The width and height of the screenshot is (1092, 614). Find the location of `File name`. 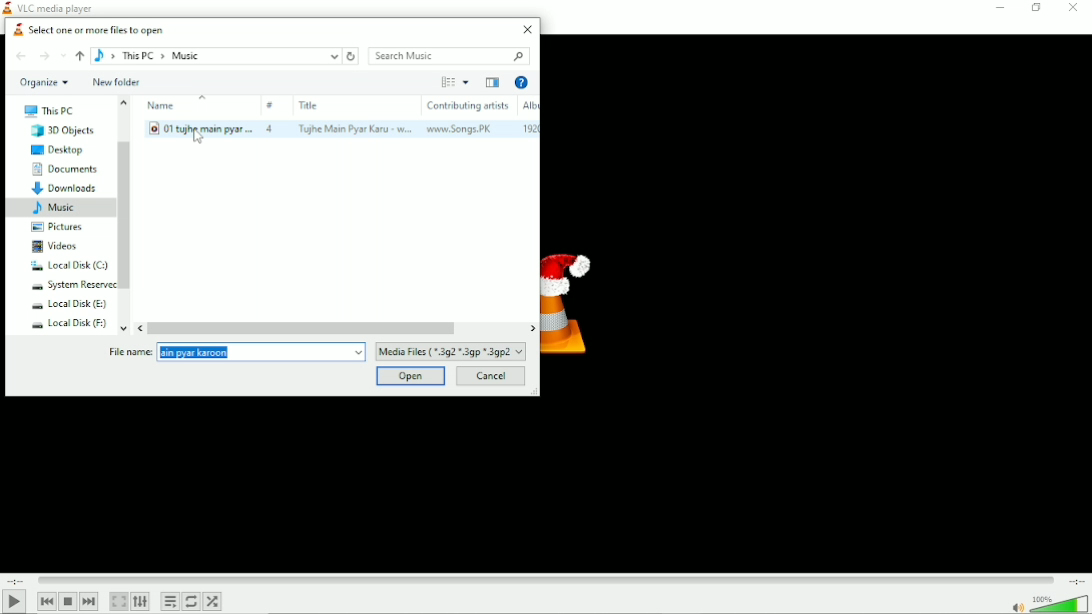

File name is located at coordinates (130, 353).